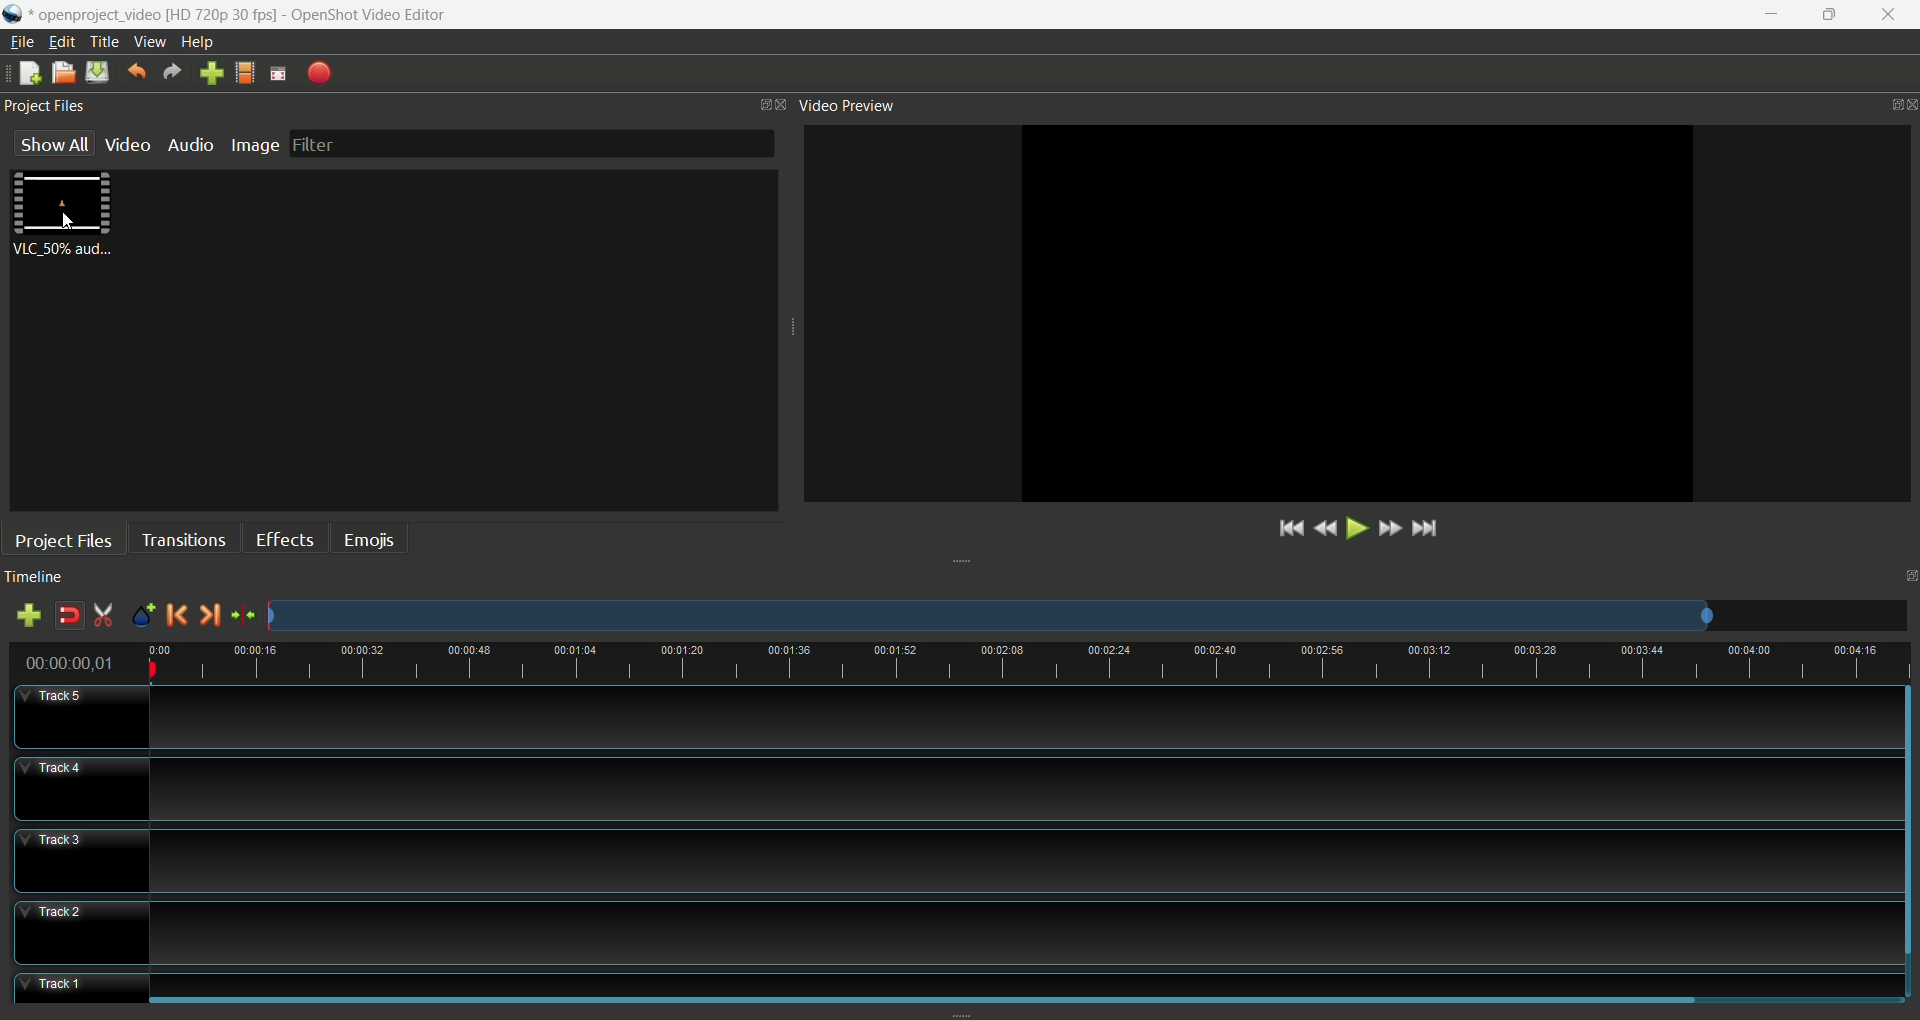  I want to click on time, so click(71, 664).